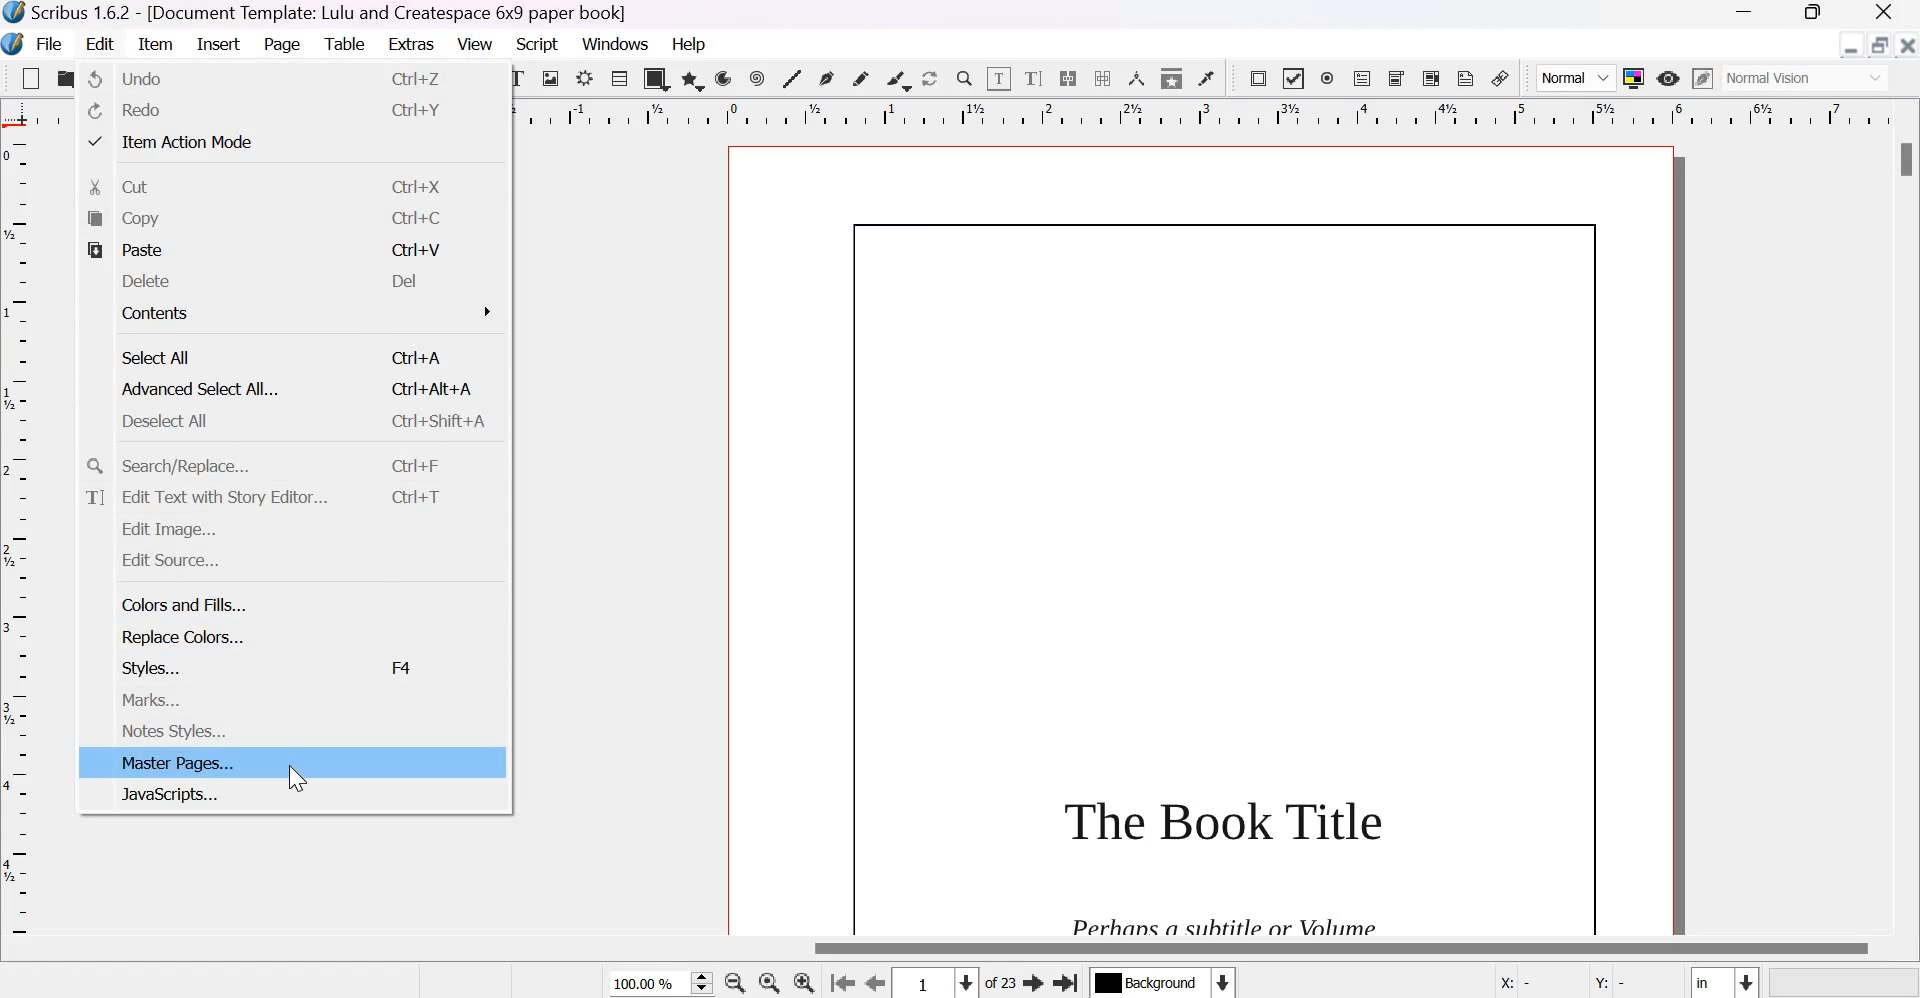 Image resolution: width=1920 pixels, height=998 pixels. I want to click on cut, so click(282, 187).